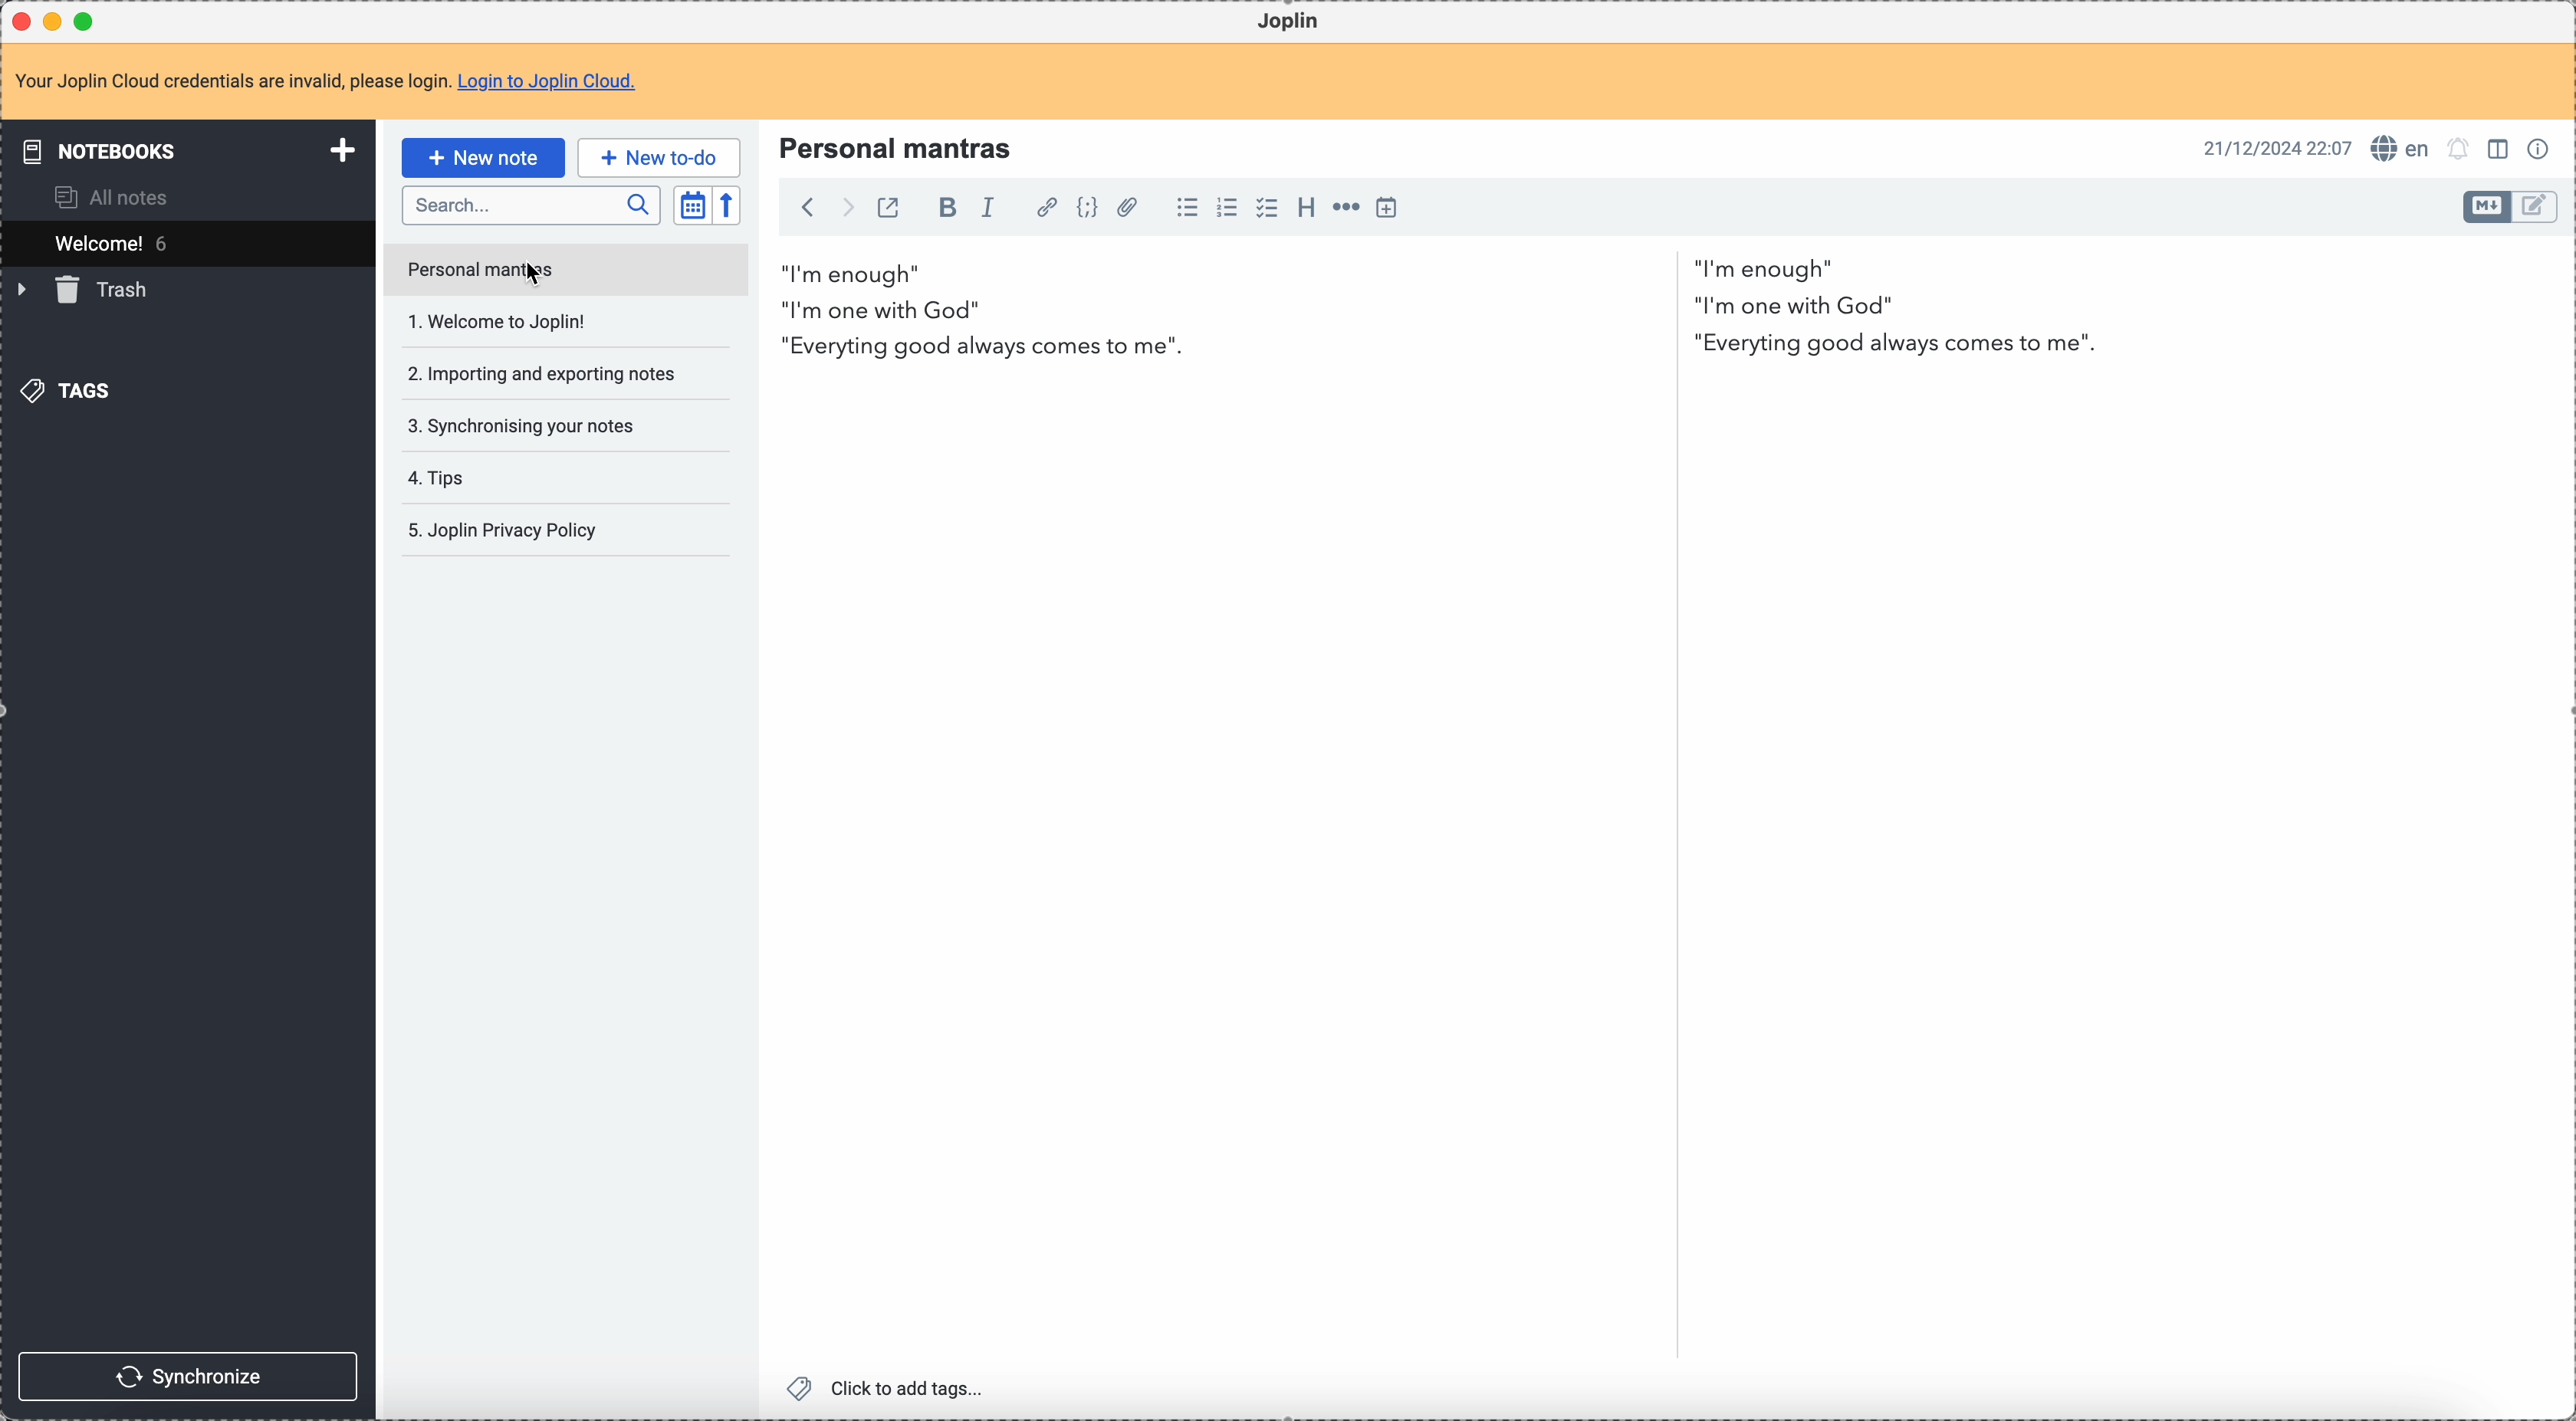 The height and width of the screenshot is (1421, 2576). Describe the element at coordinates (891, 210) in the screenshot. I see `toggle external editing` at that location.